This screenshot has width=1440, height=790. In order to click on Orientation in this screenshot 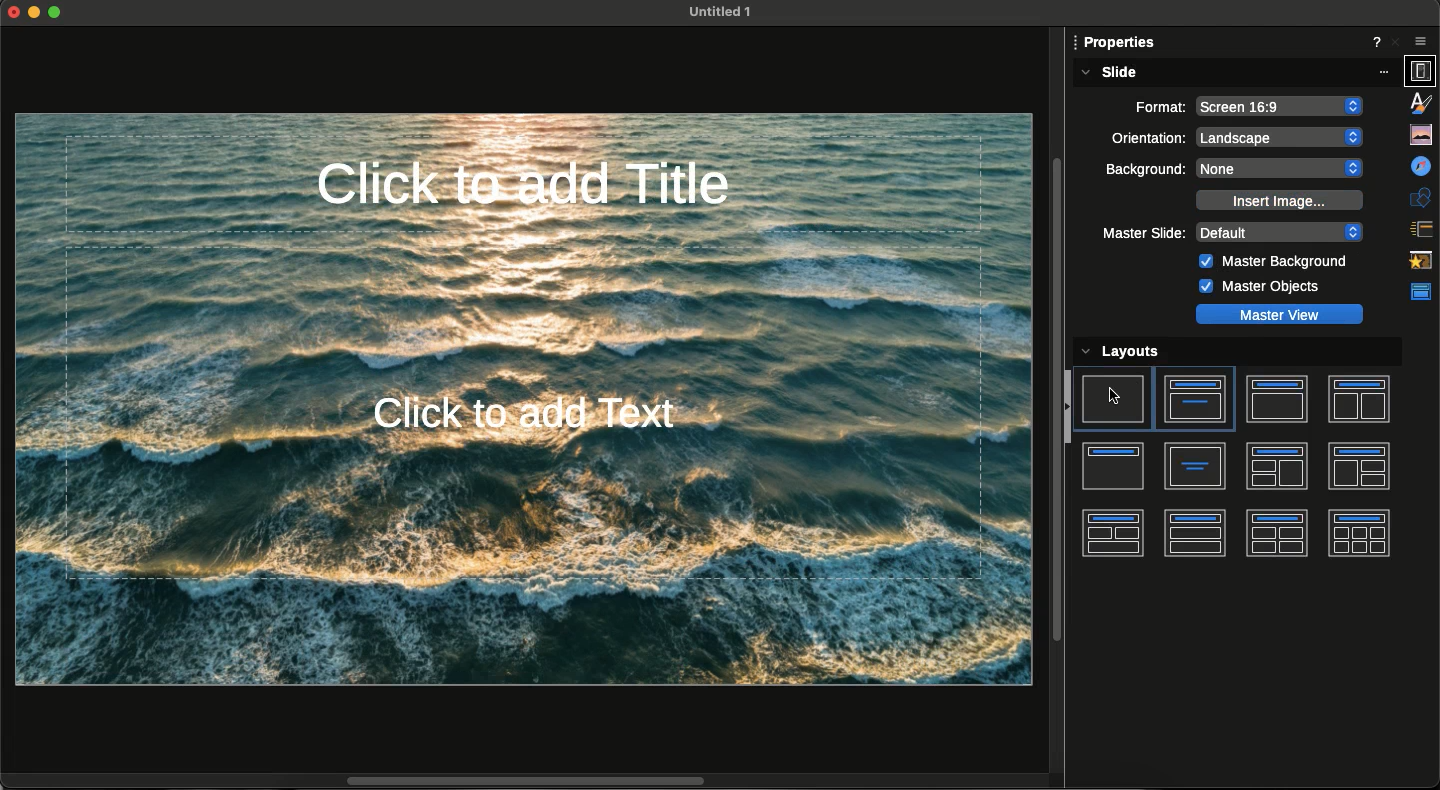, I will do `click(1145, 138)`.